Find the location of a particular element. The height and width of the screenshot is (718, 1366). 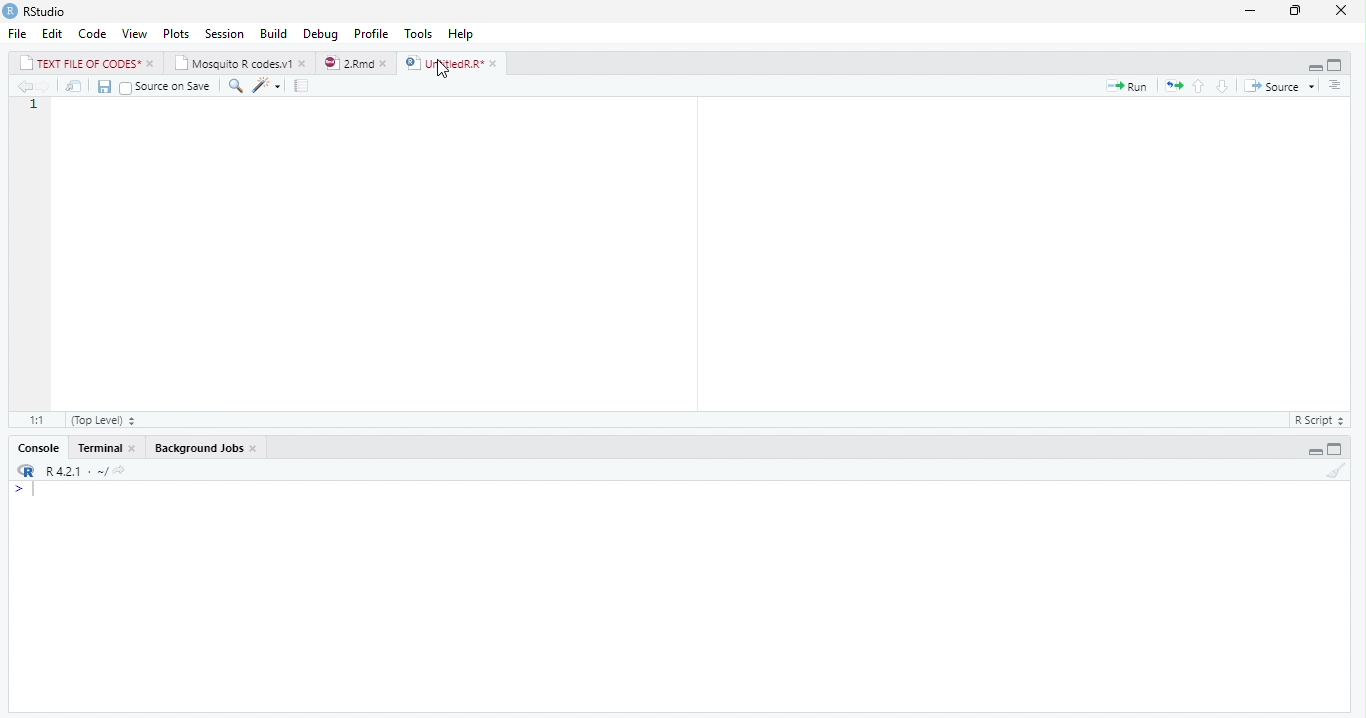

R 4.2.1 - ~/ is located at coordinates (78, 470).